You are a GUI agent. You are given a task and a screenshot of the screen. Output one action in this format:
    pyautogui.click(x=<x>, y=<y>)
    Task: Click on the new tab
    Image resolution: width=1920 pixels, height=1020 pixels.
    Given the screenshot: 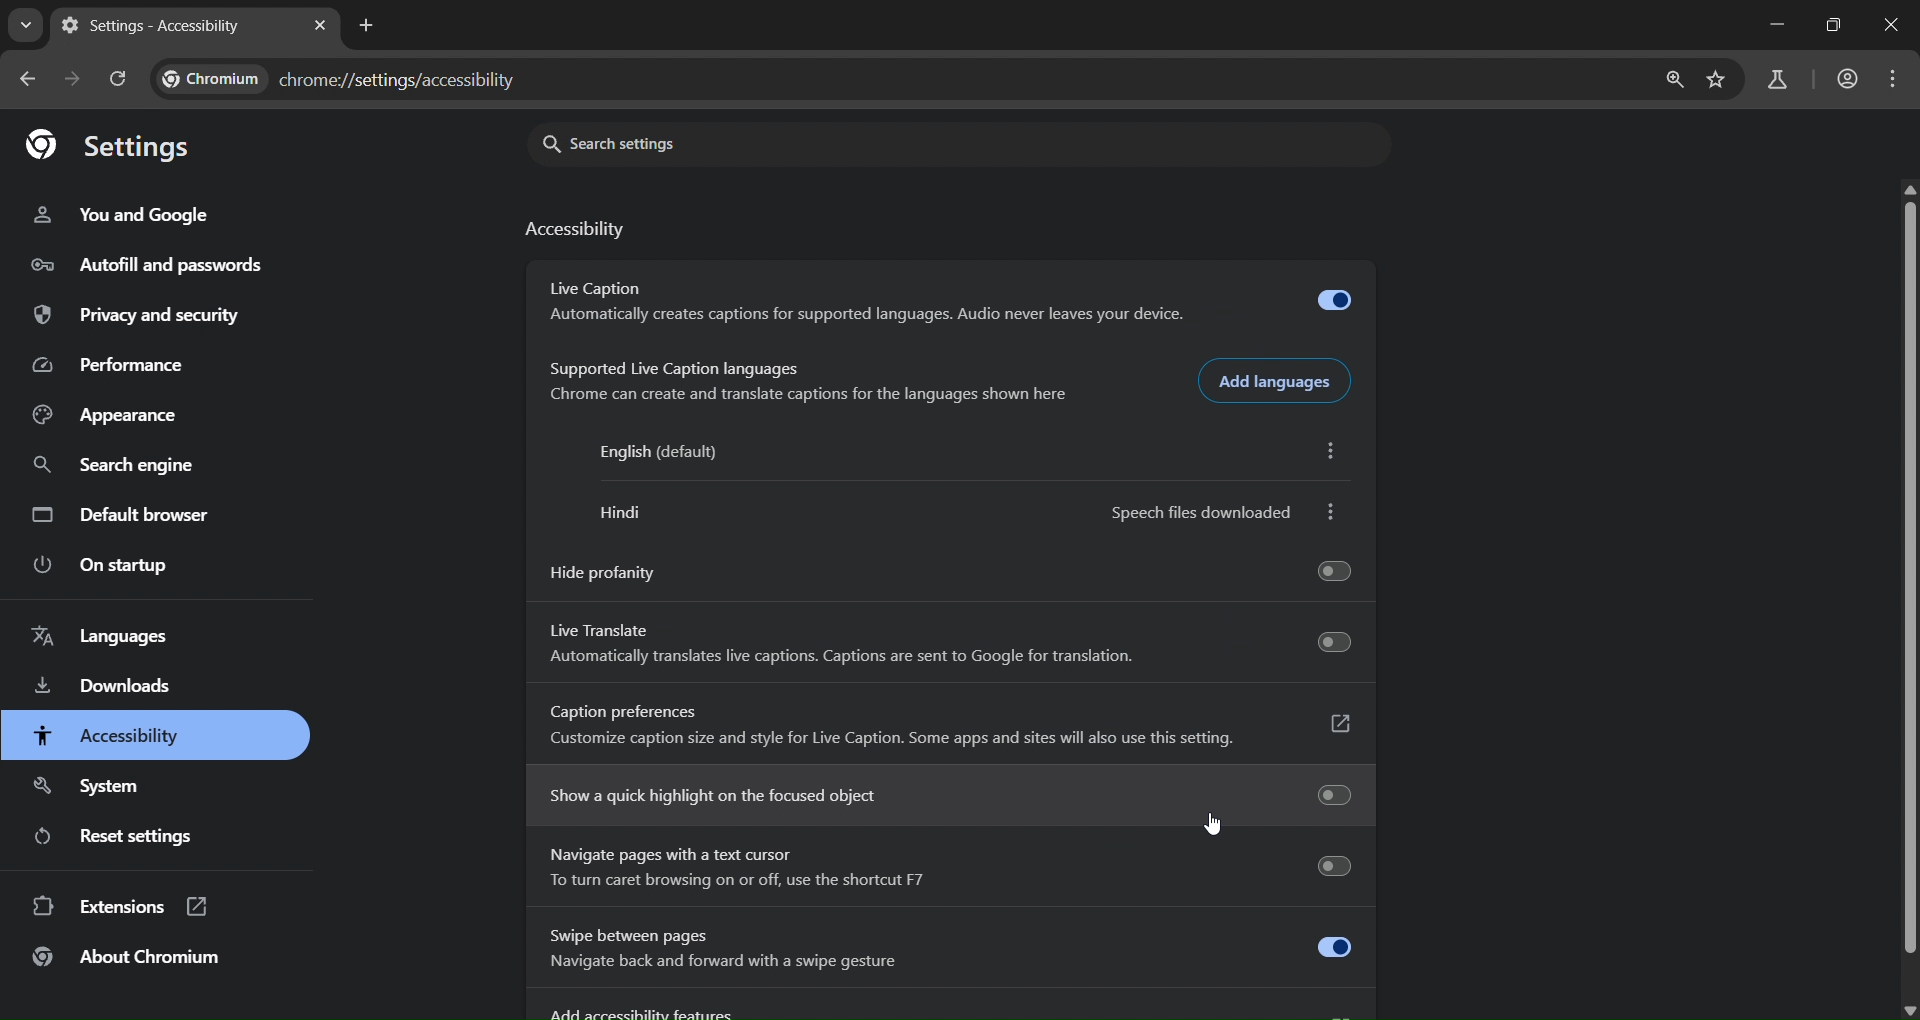 What is the action you would take?
    pyautogui.click(x=370, y=27)
    